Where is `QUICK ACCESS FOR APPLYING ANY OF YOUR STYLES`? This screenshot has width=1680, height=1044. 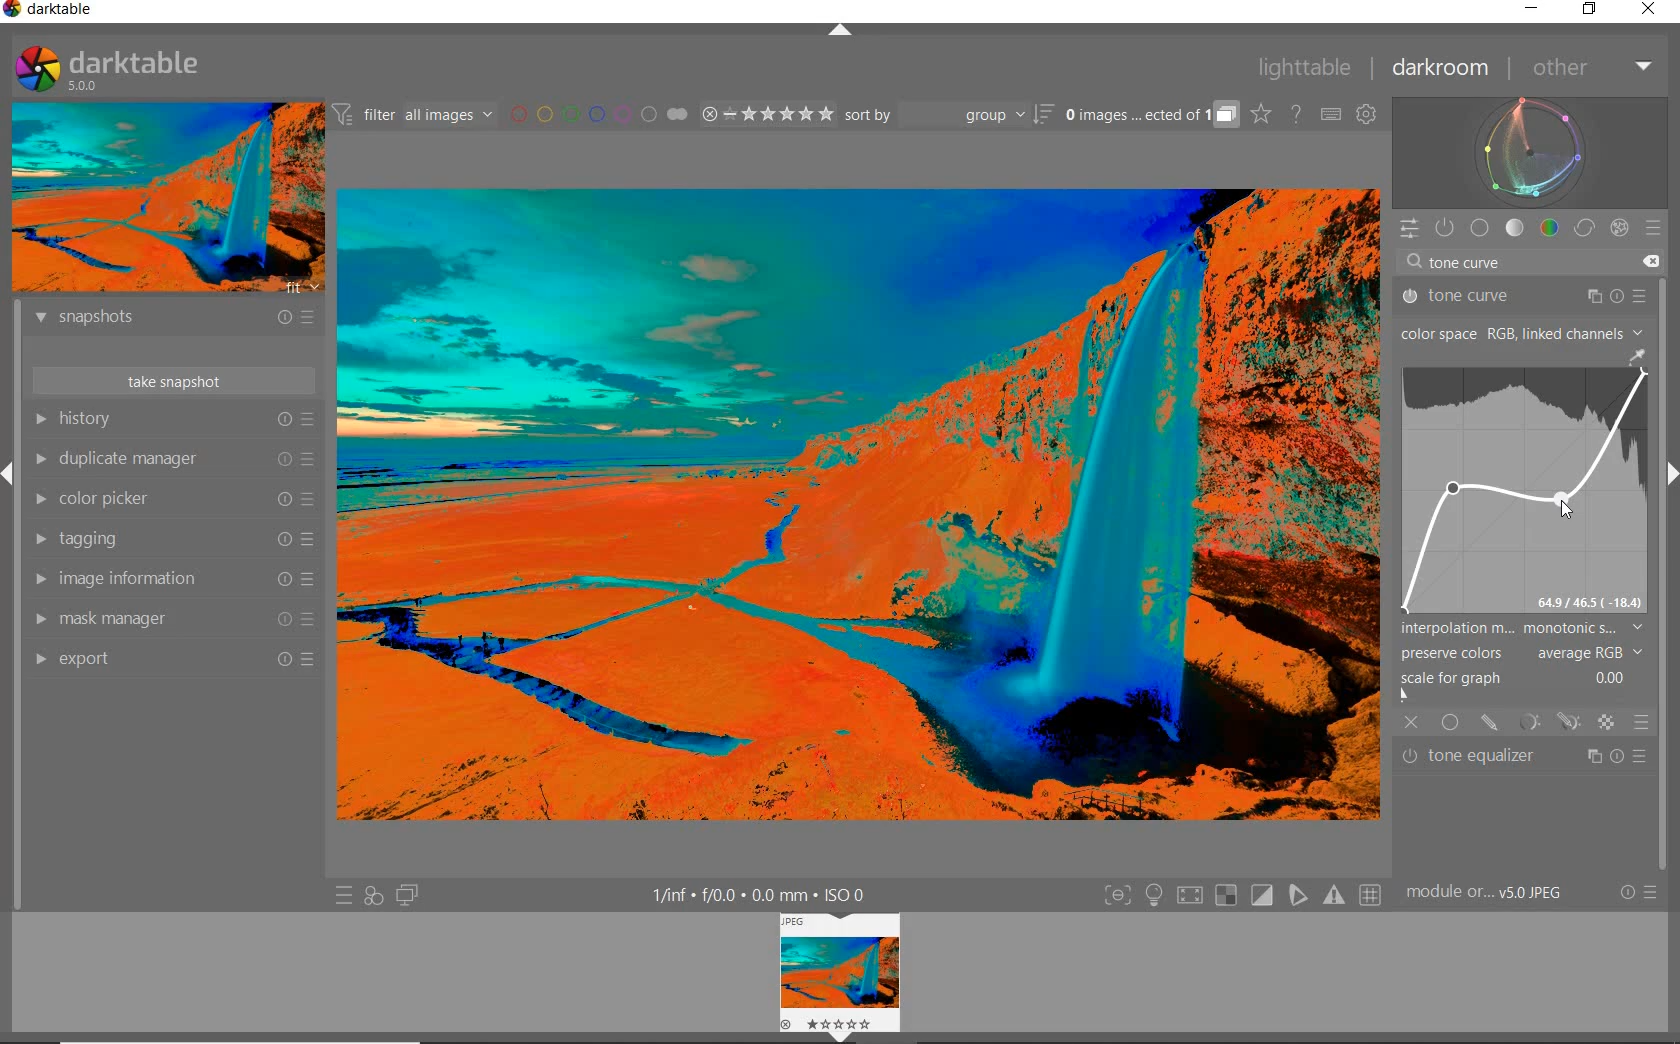 QUICK ACCESS FOR APPLYING ANY OF YOUR STYLES is located at coordinates (372, 897).